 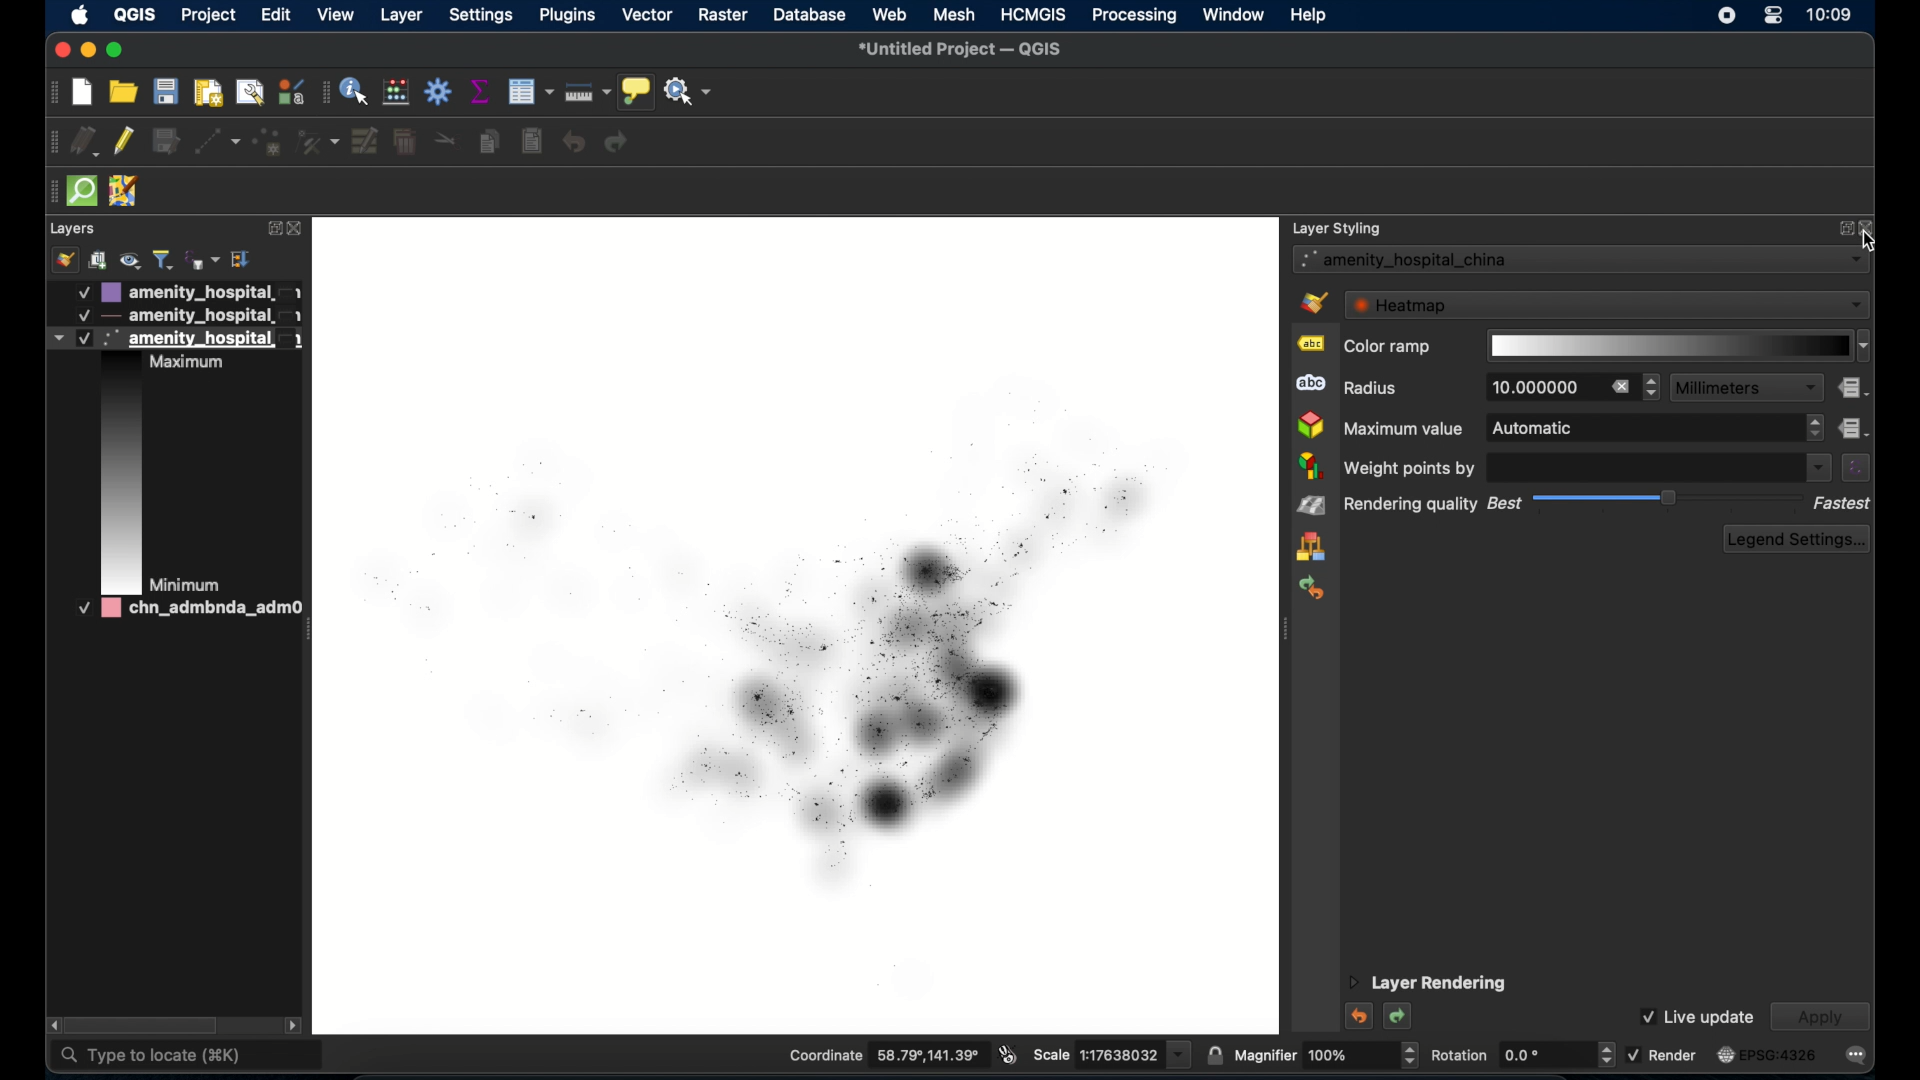 What do you see at coordinates (1311, 466) in the screenshot?
I see `diagrams` at bounding box center [1311, 466].